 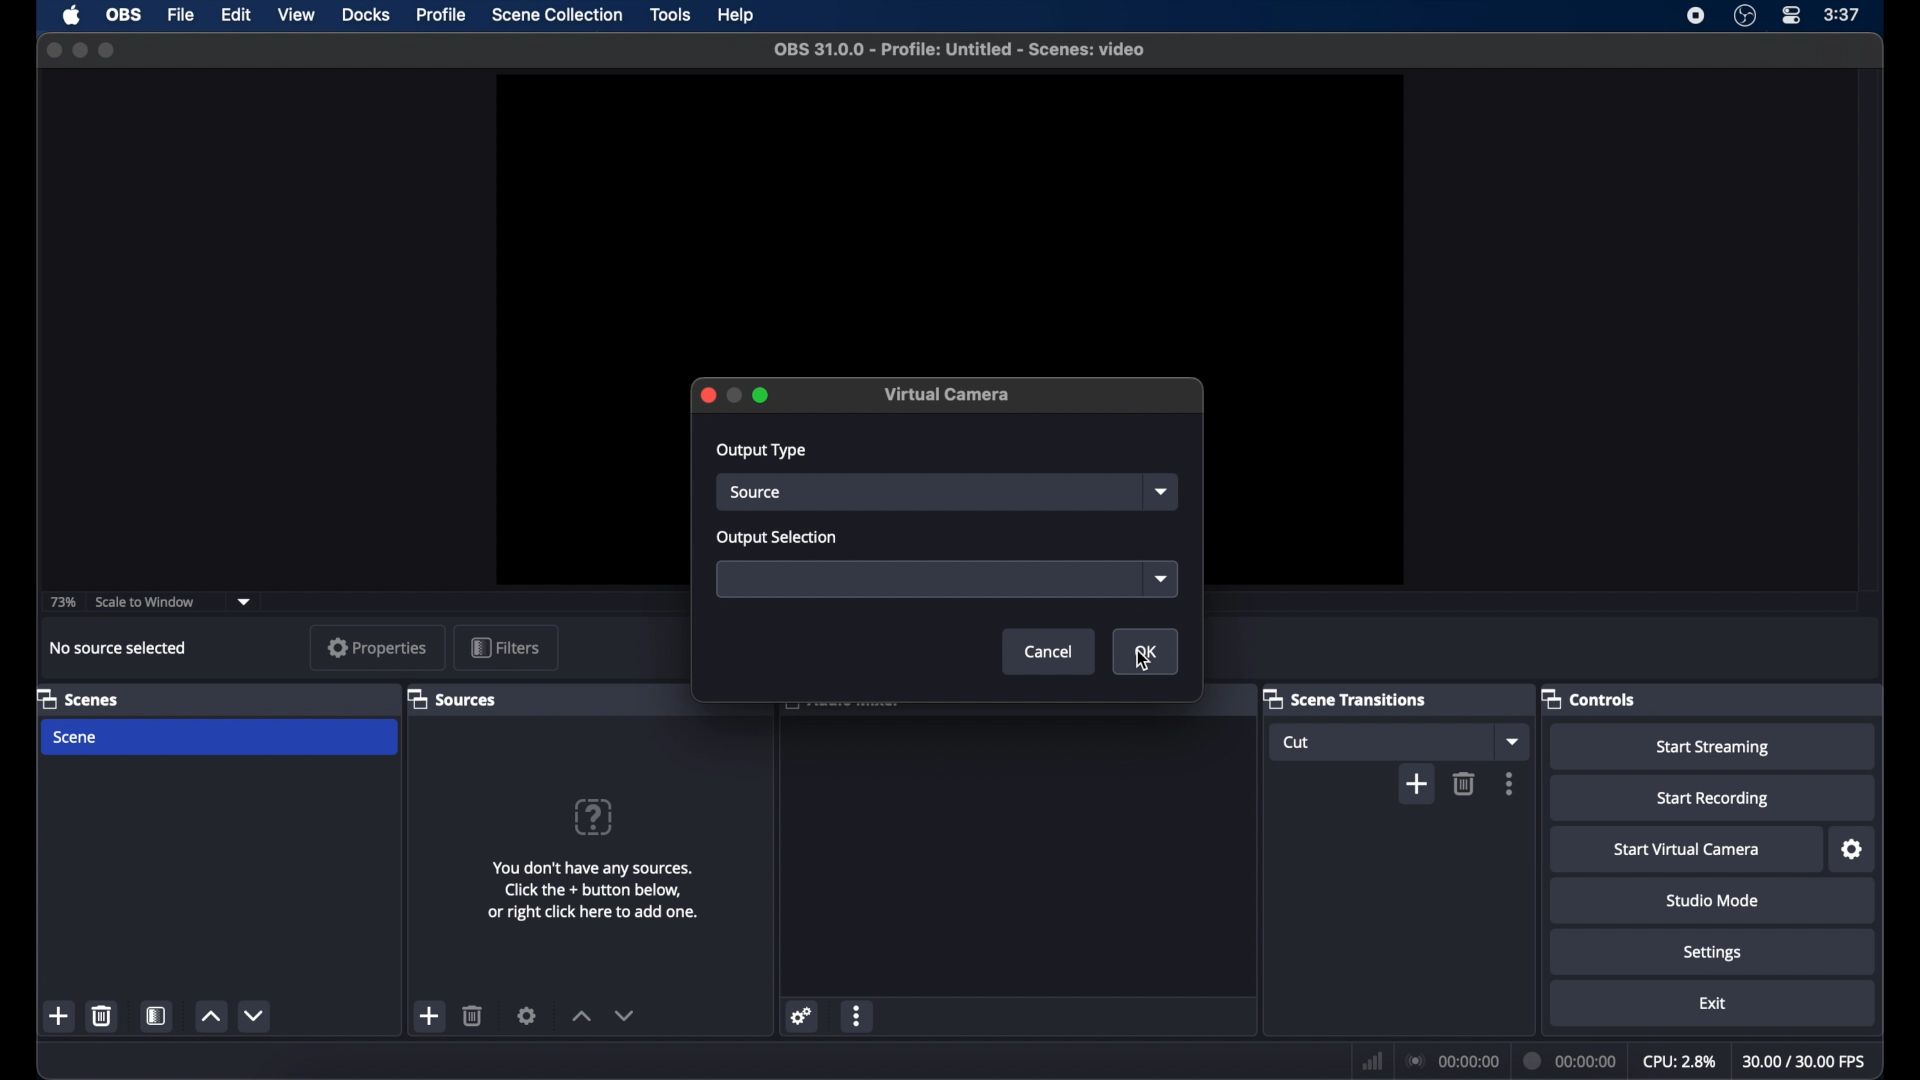 What do you see at coordinates (451, 699) in the screenshot?
I see `sources` at bounding box center [451, 699].